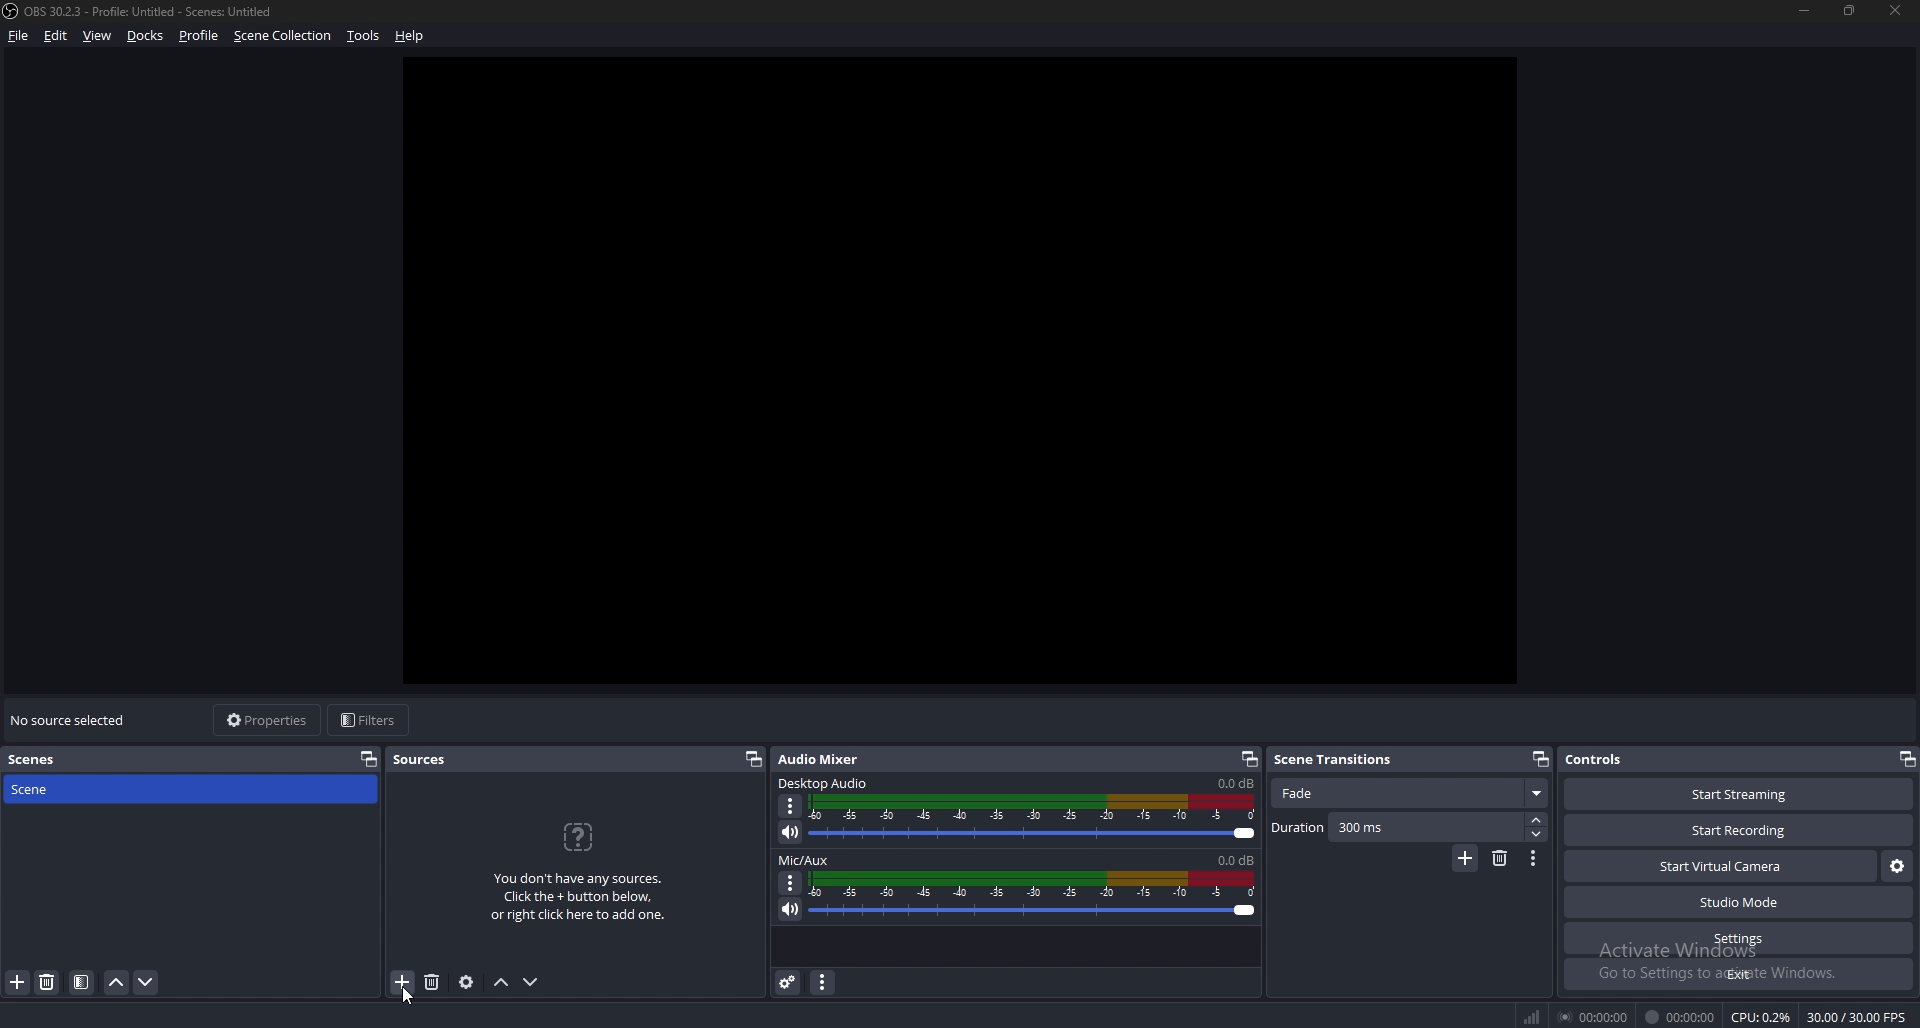 Image resolution: width=1920 pixels, height=1028 pixels. What do you see at coordinates (1897, 867) in the screenshot?
I see `Virtual camera settings` at bounding box center [1897, 867].